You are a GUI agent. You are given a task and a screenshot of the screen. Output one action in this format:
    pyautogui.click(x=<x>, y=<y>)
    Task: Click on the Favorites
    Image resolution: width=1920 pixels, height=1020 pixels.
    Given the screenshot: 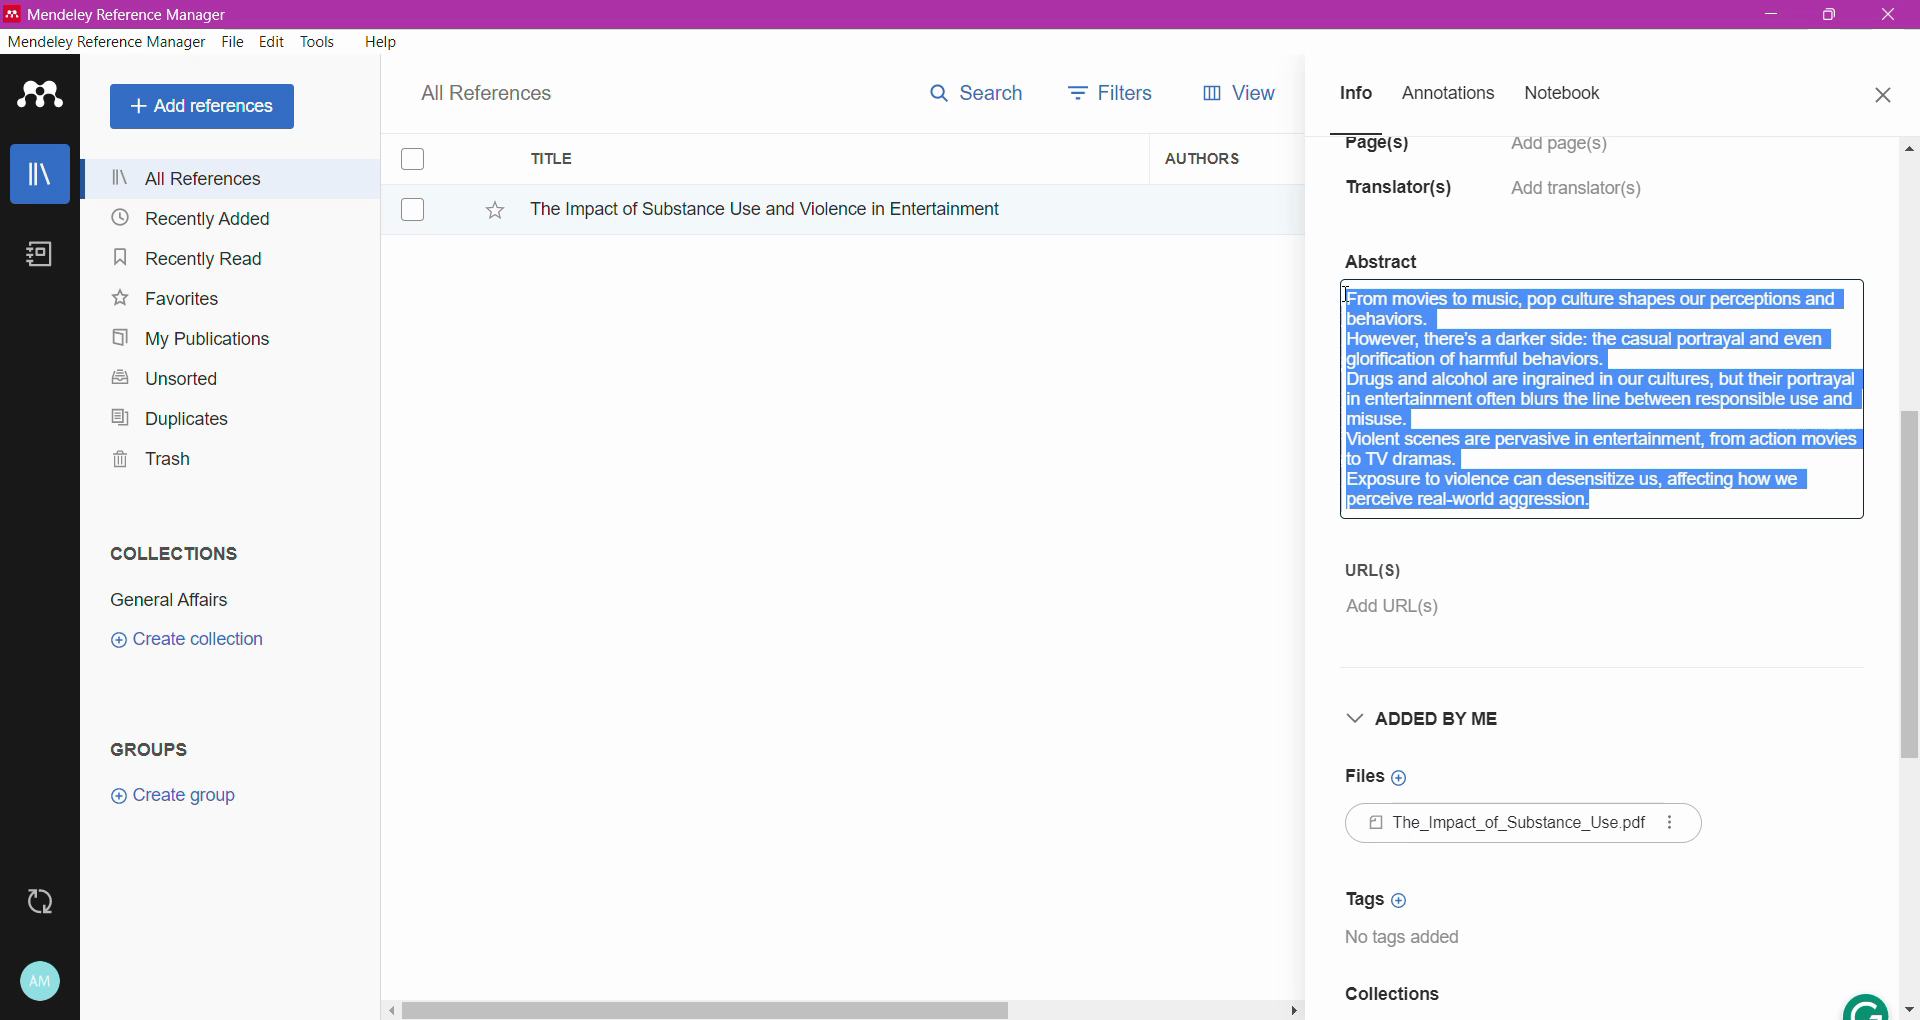 What is the action you would take?
    pyautogui.click(x=164, y=299)
    